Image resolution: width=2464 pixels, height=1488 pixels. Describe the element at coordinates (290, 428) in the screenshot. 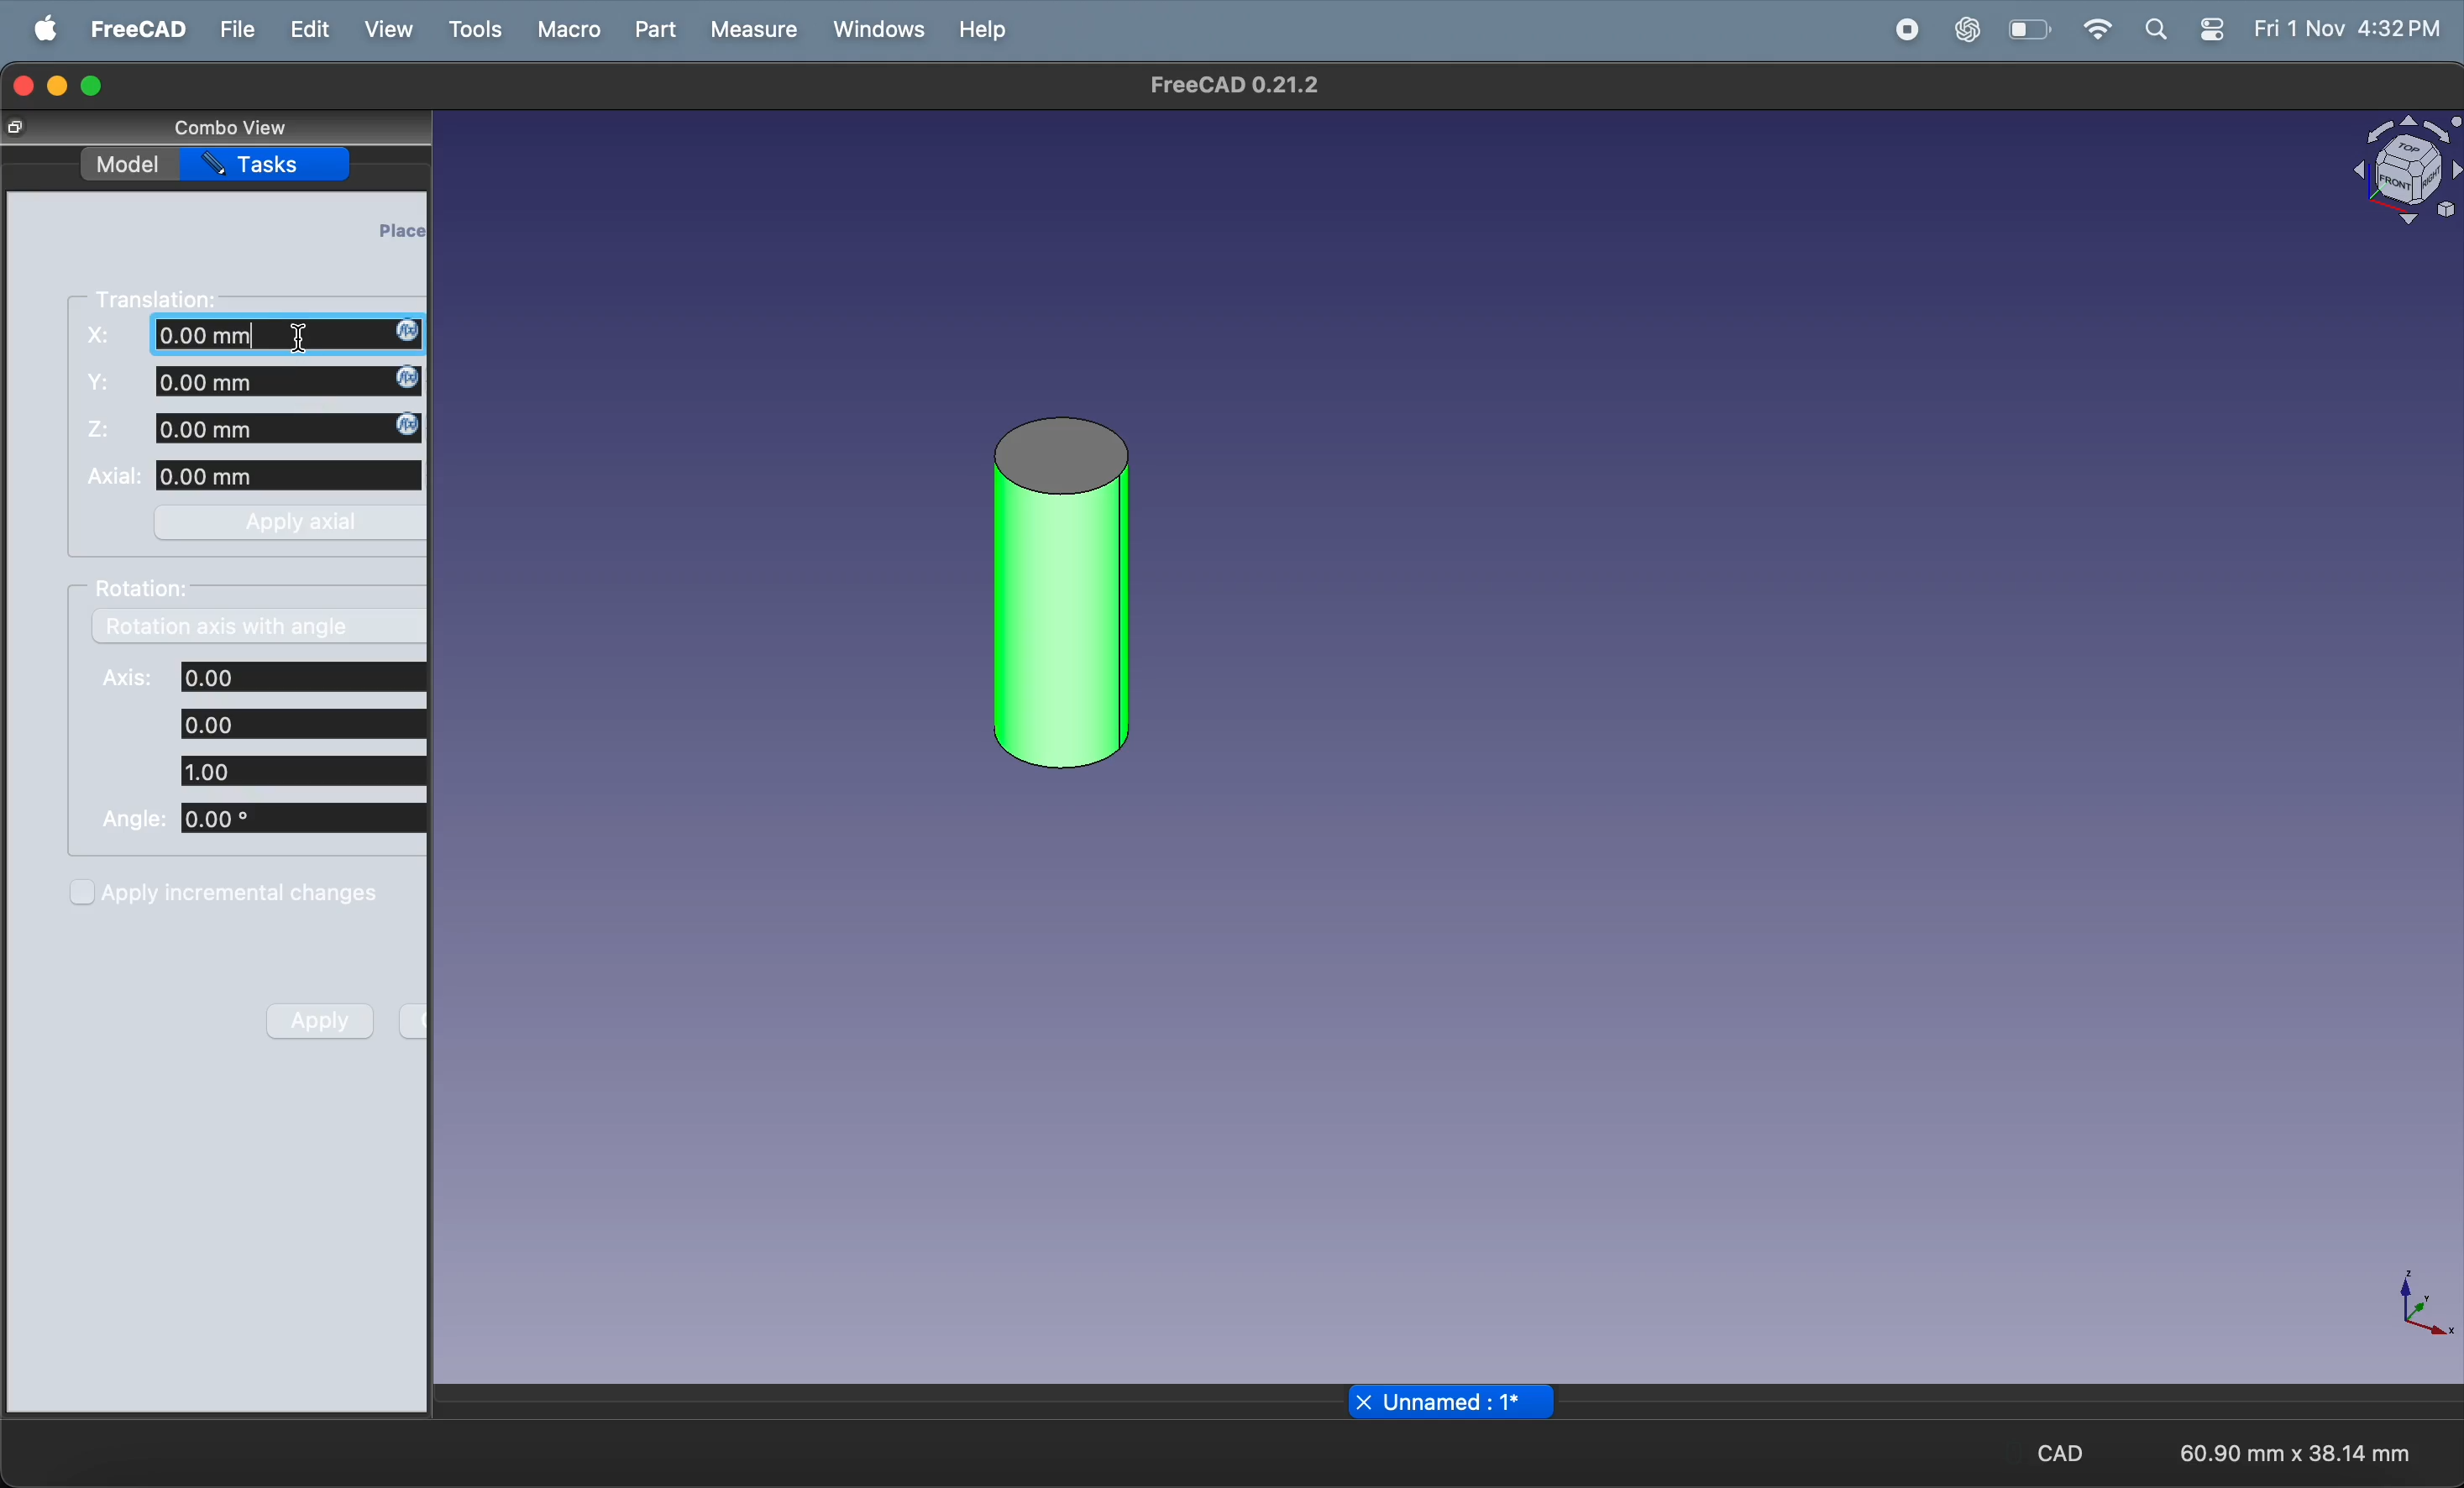

I see `z distance` at that location.